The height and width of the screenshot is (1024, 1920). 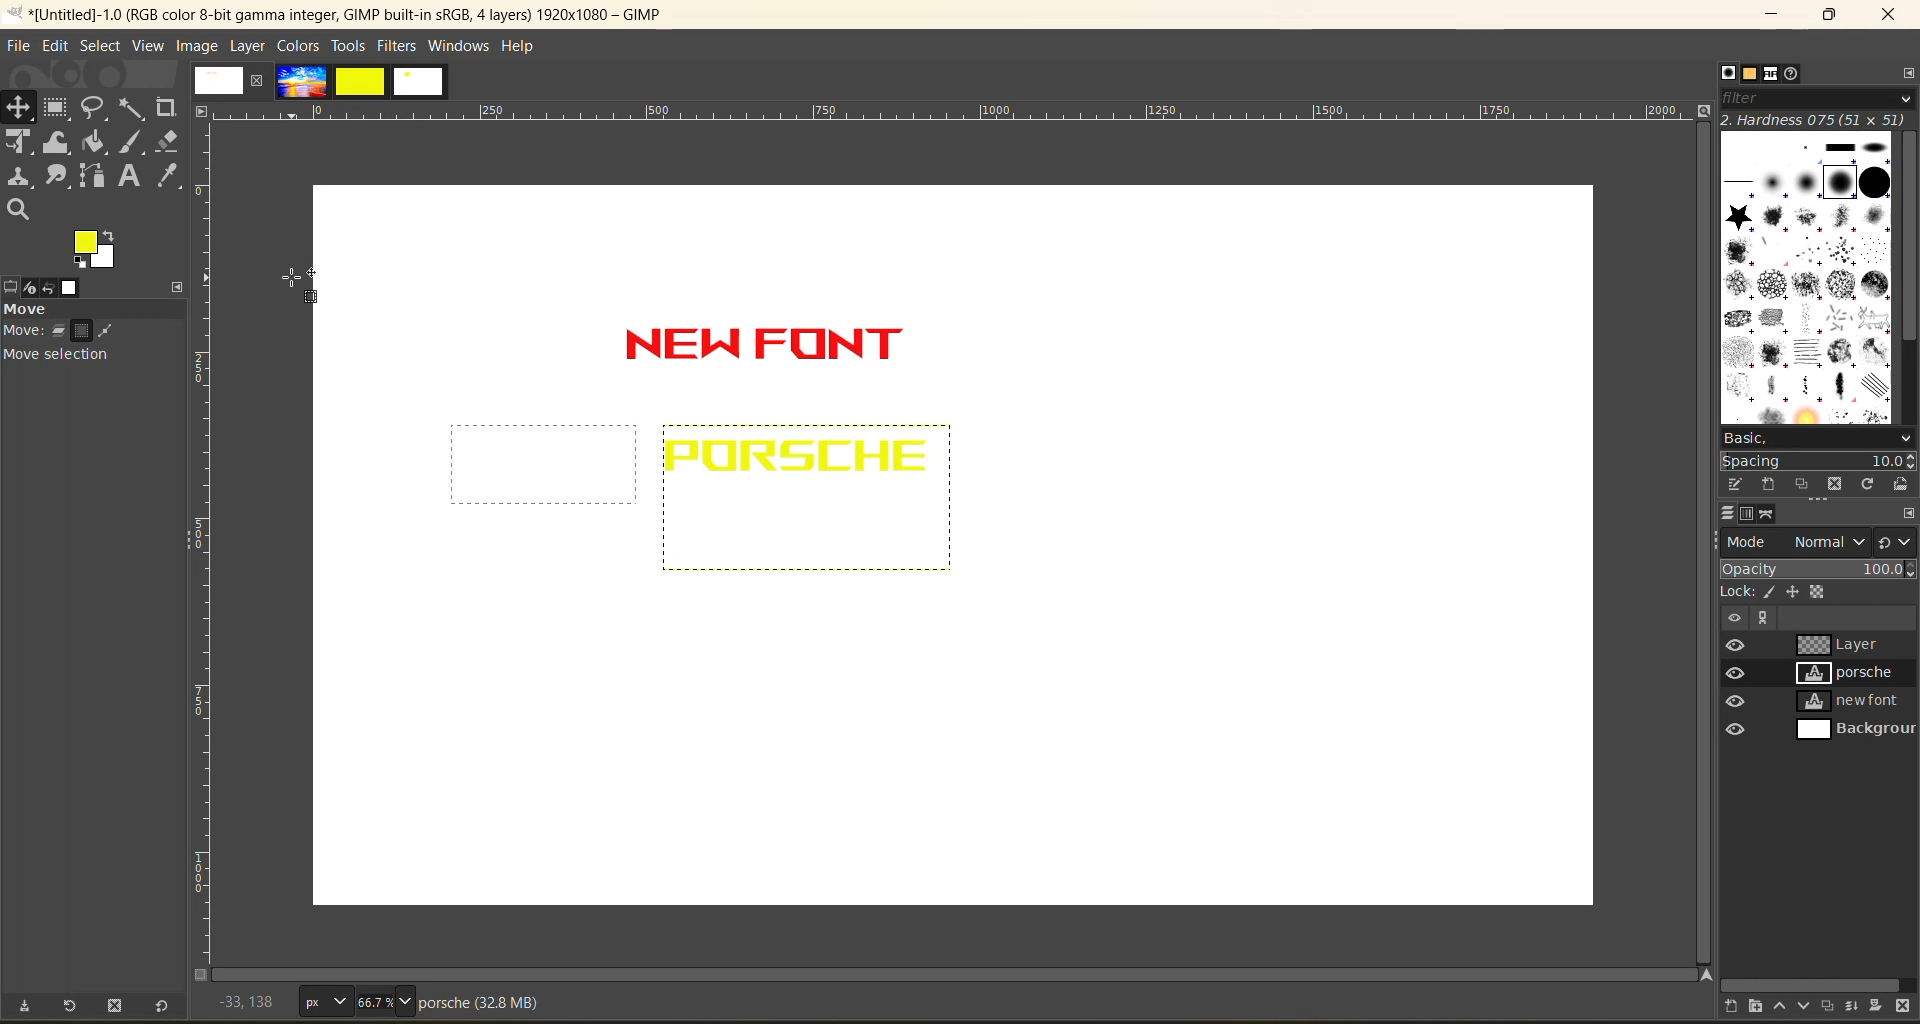 I want to click on select, so click(x=99, y=49).